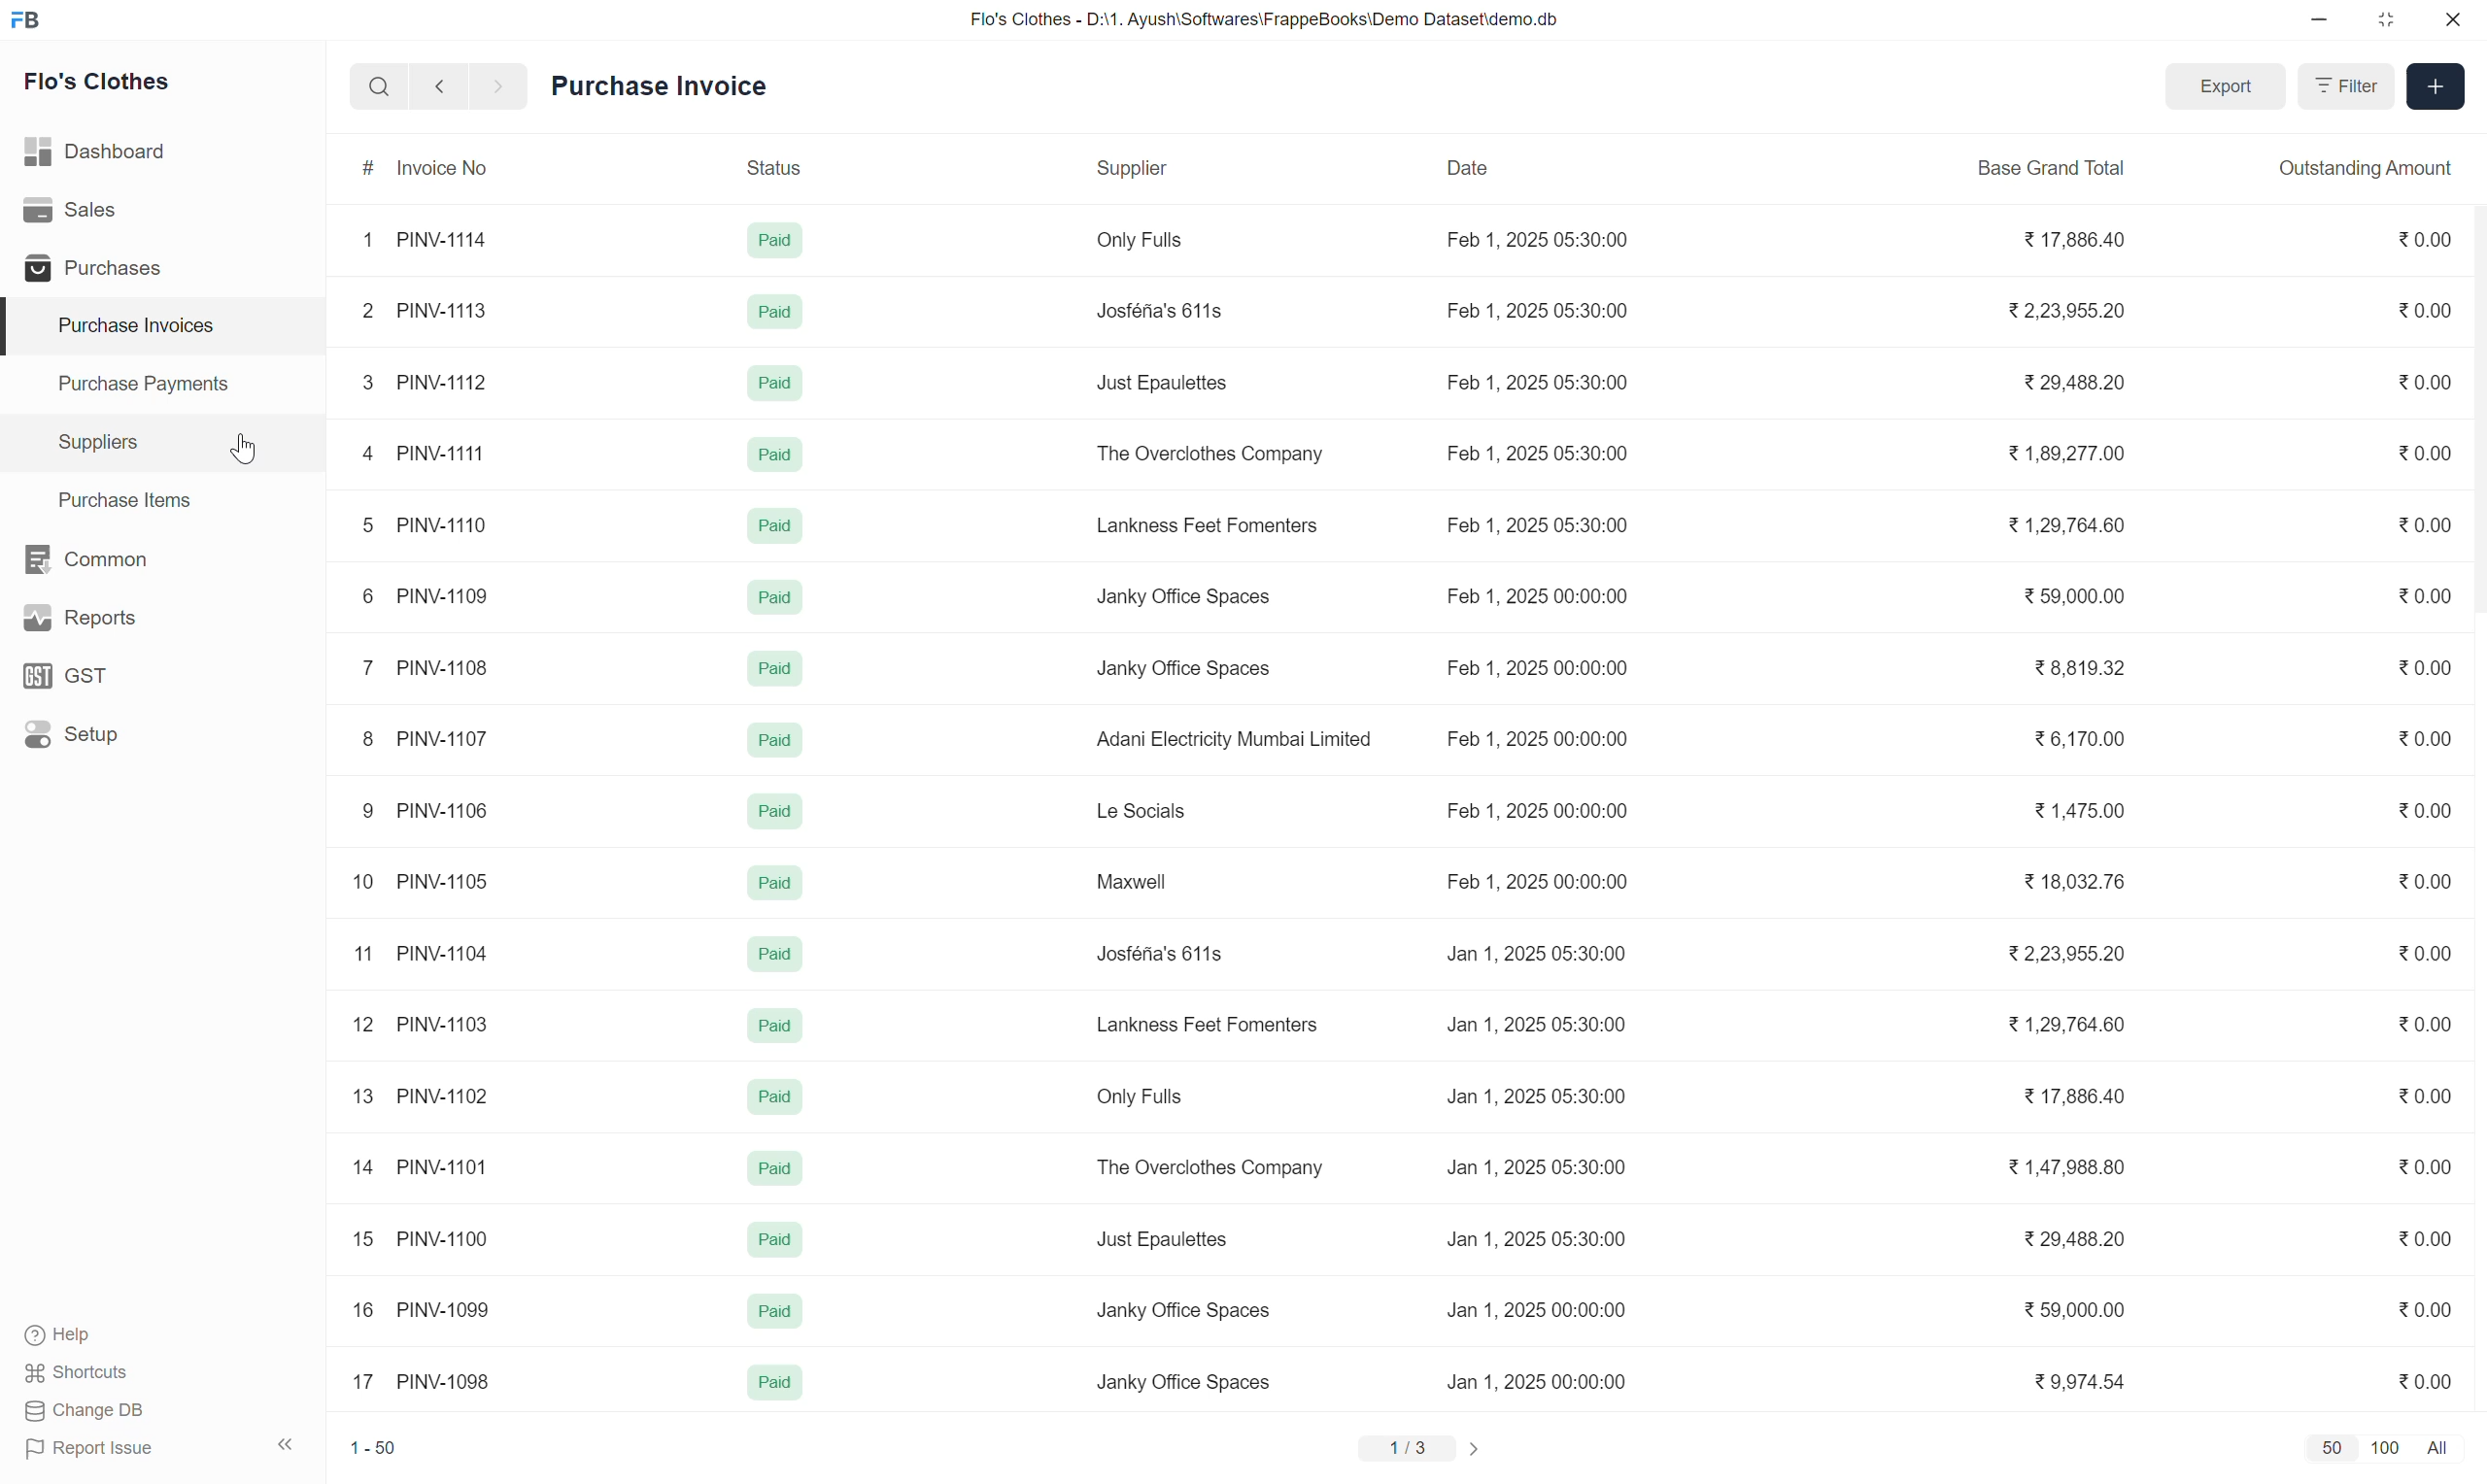  I want to click on 3, so click(363, 385).